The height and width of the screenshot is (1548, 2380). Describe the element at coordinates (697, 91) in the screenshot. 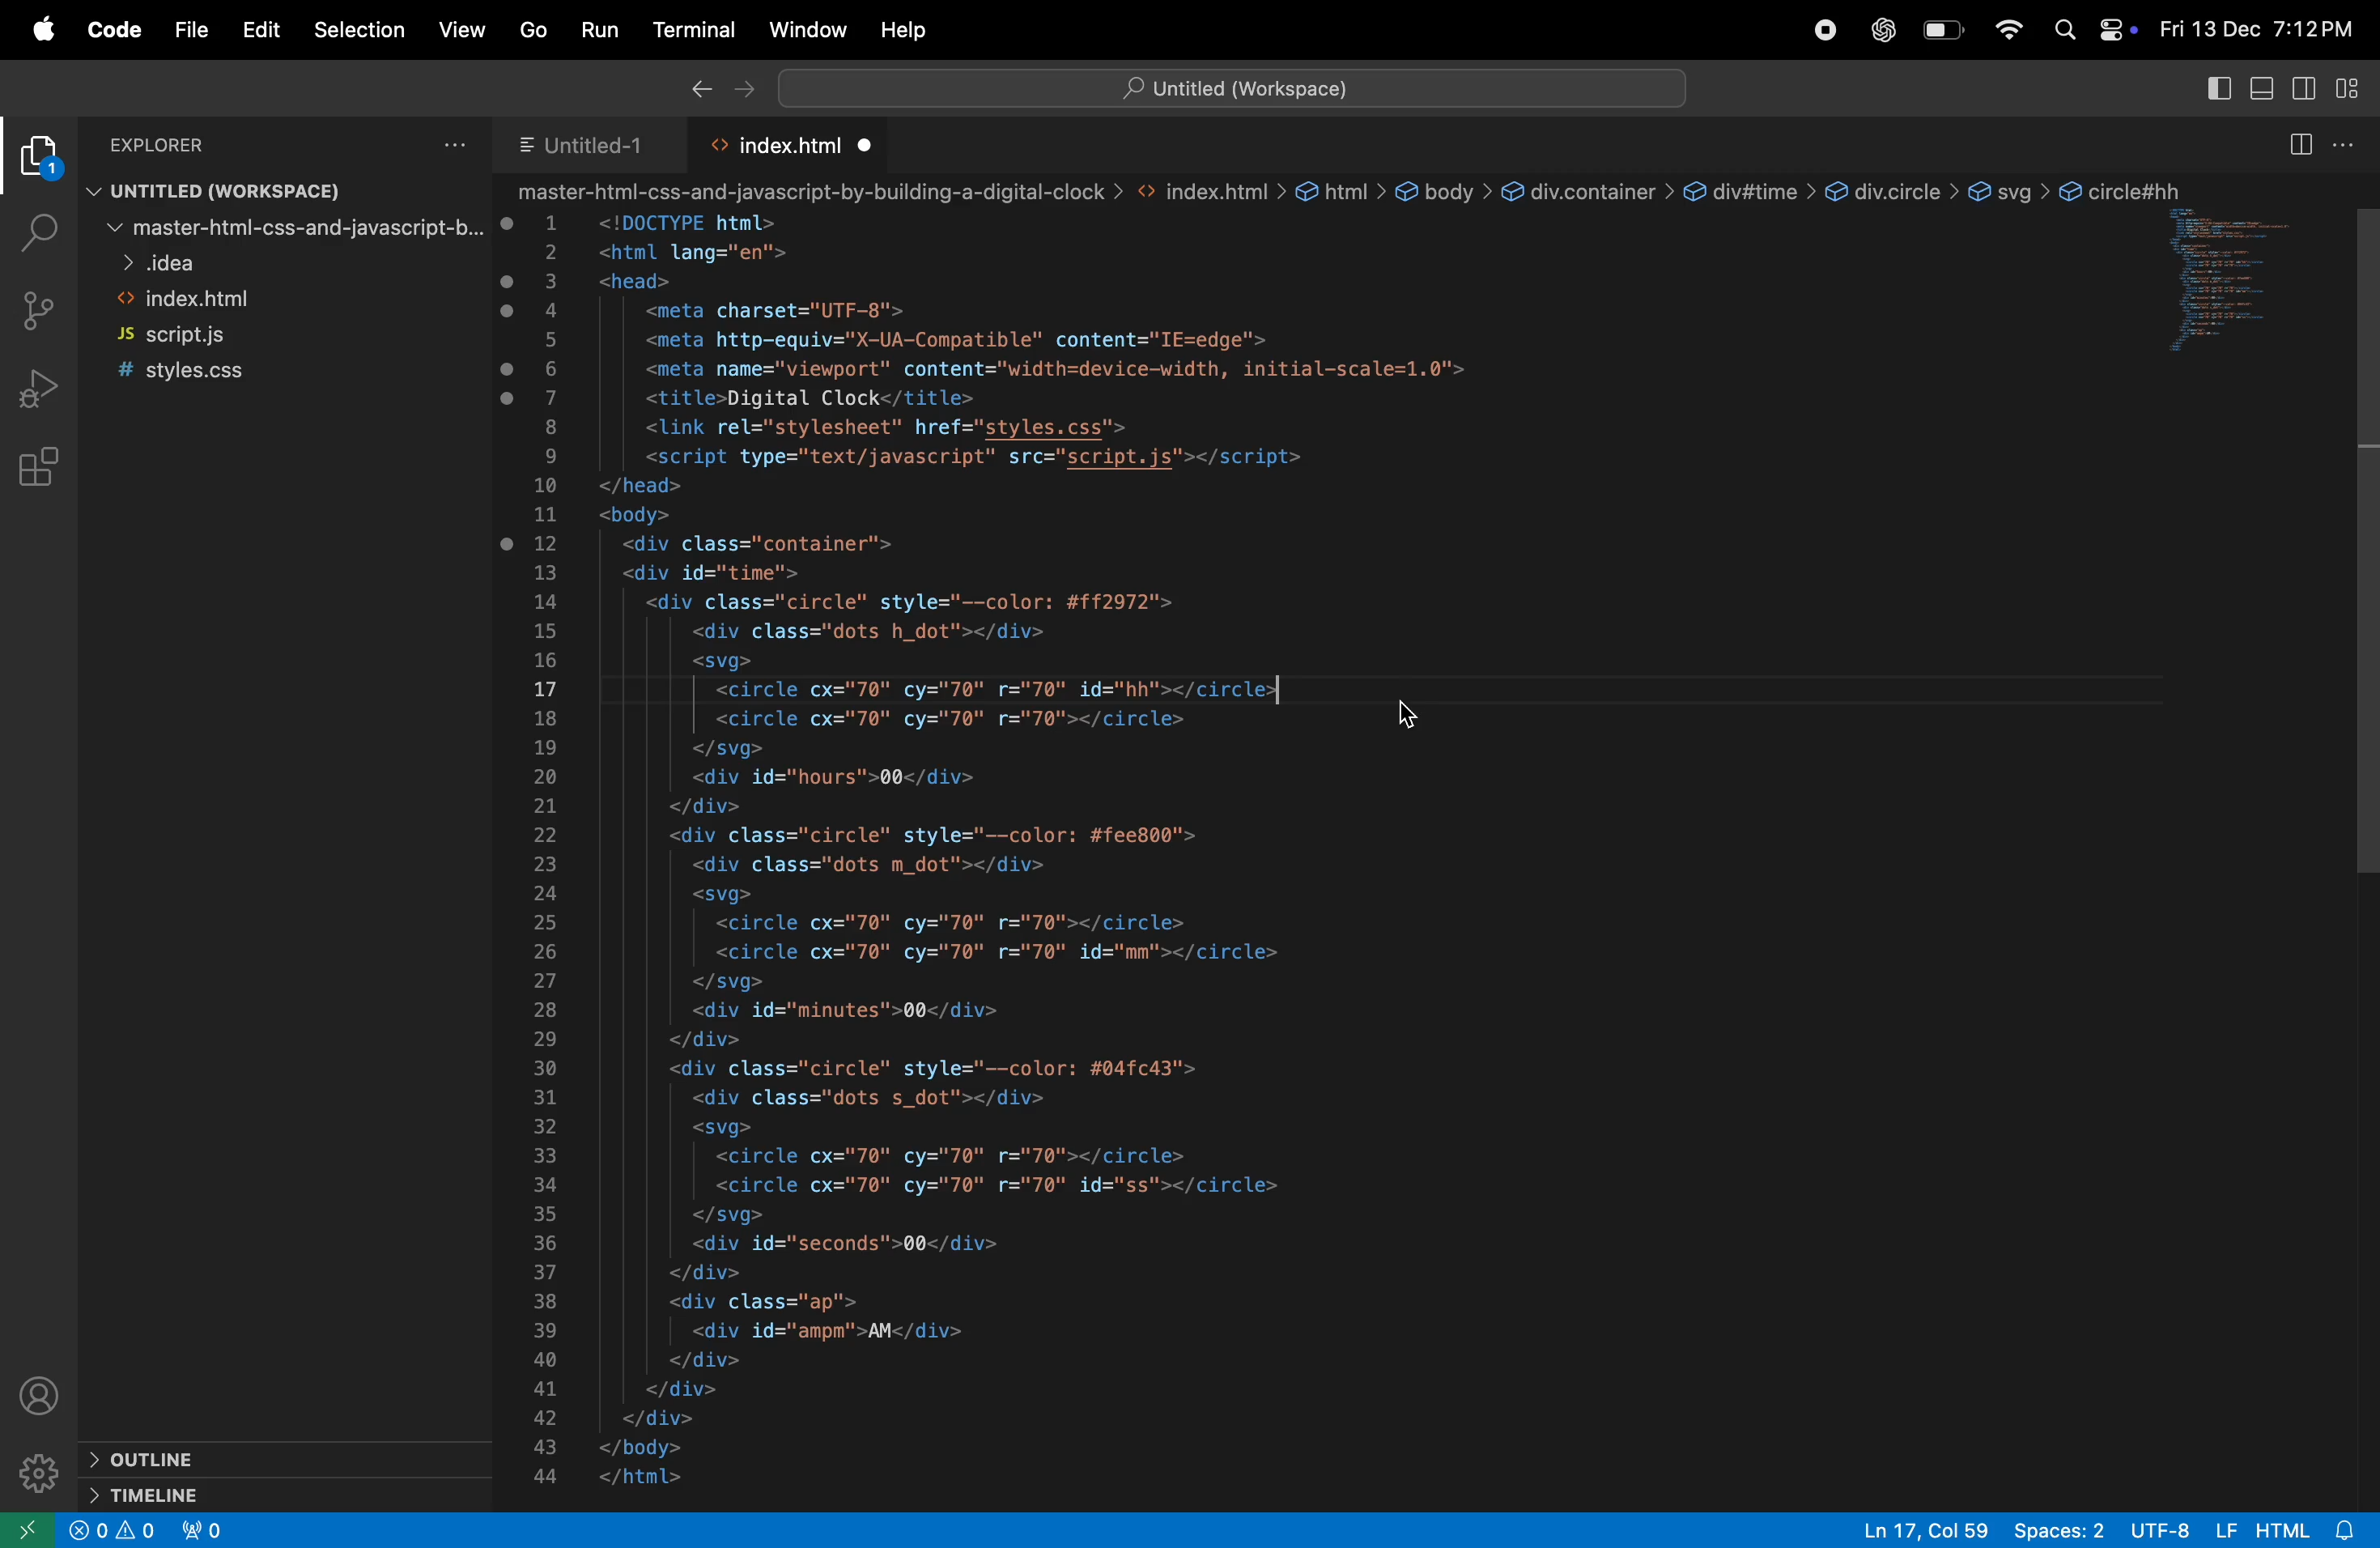

I see `back ward` at that location.